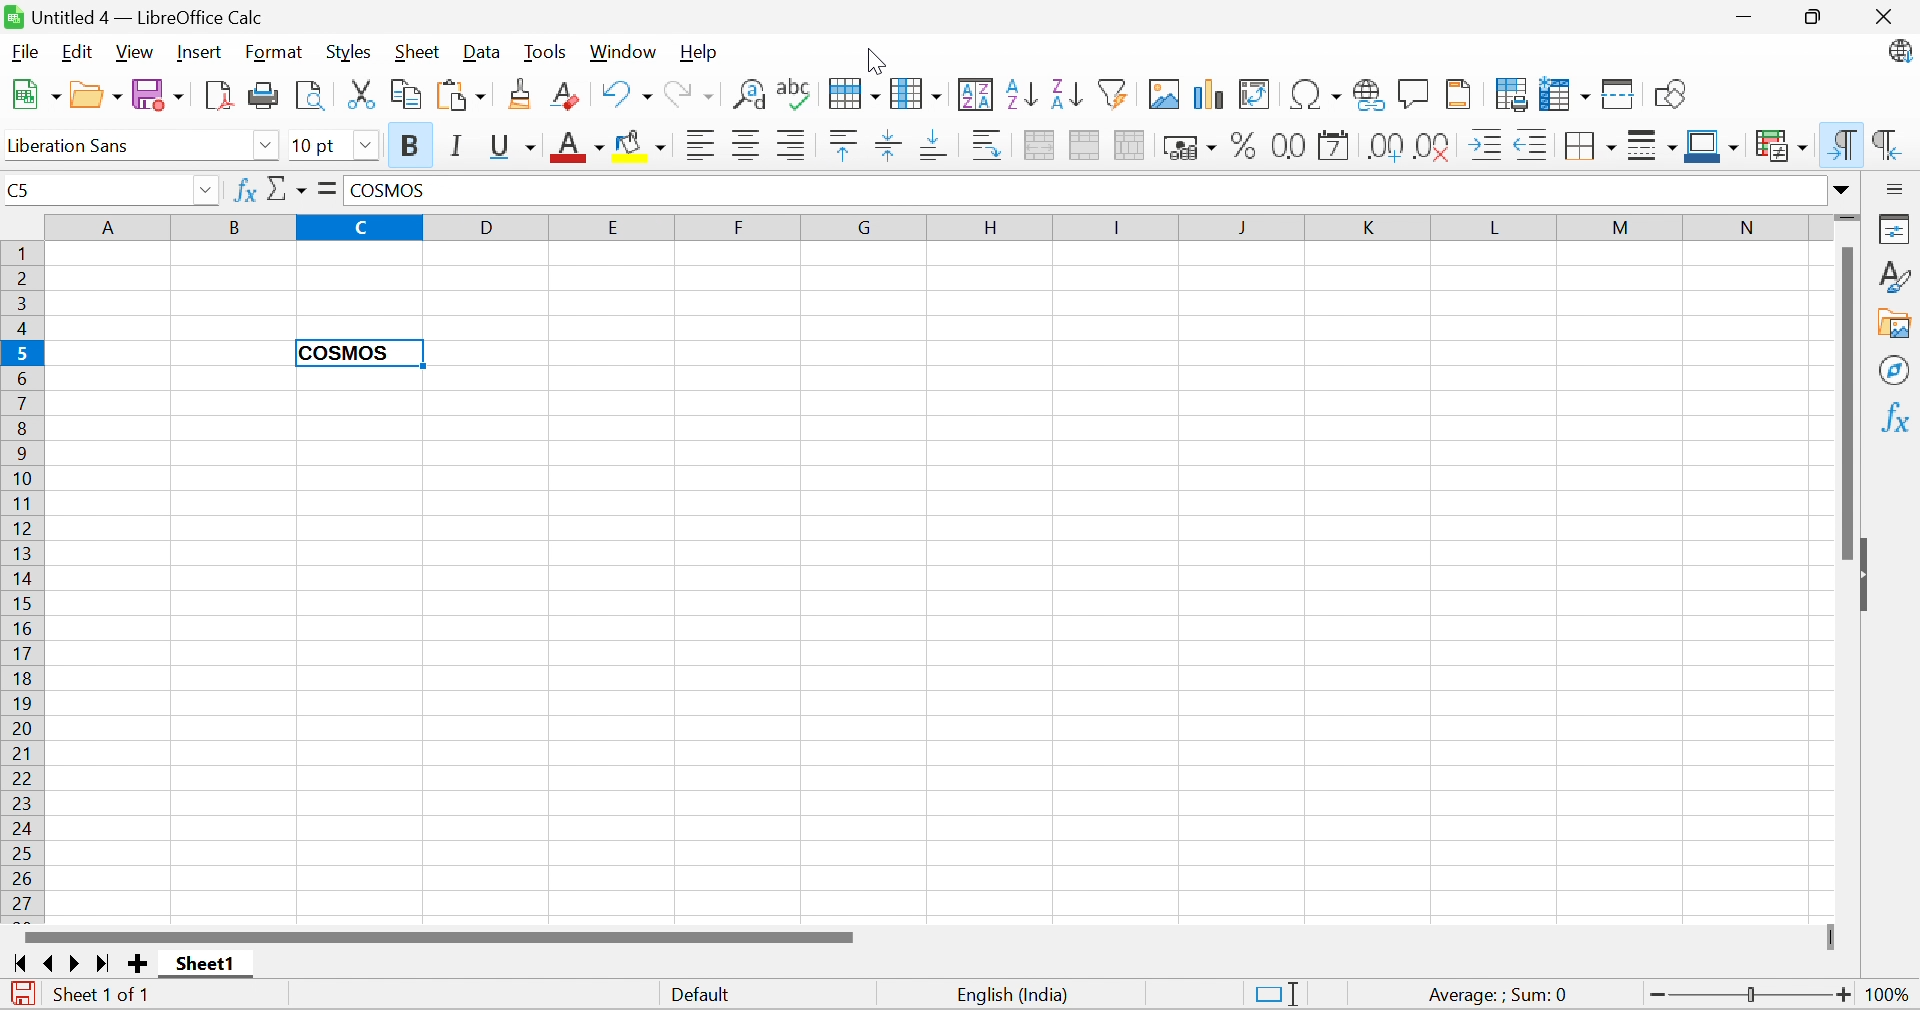  What do you see at coordinates (207, 966) in the screenshot?
I see `Sheet 1` at bounding box center [207, 966].